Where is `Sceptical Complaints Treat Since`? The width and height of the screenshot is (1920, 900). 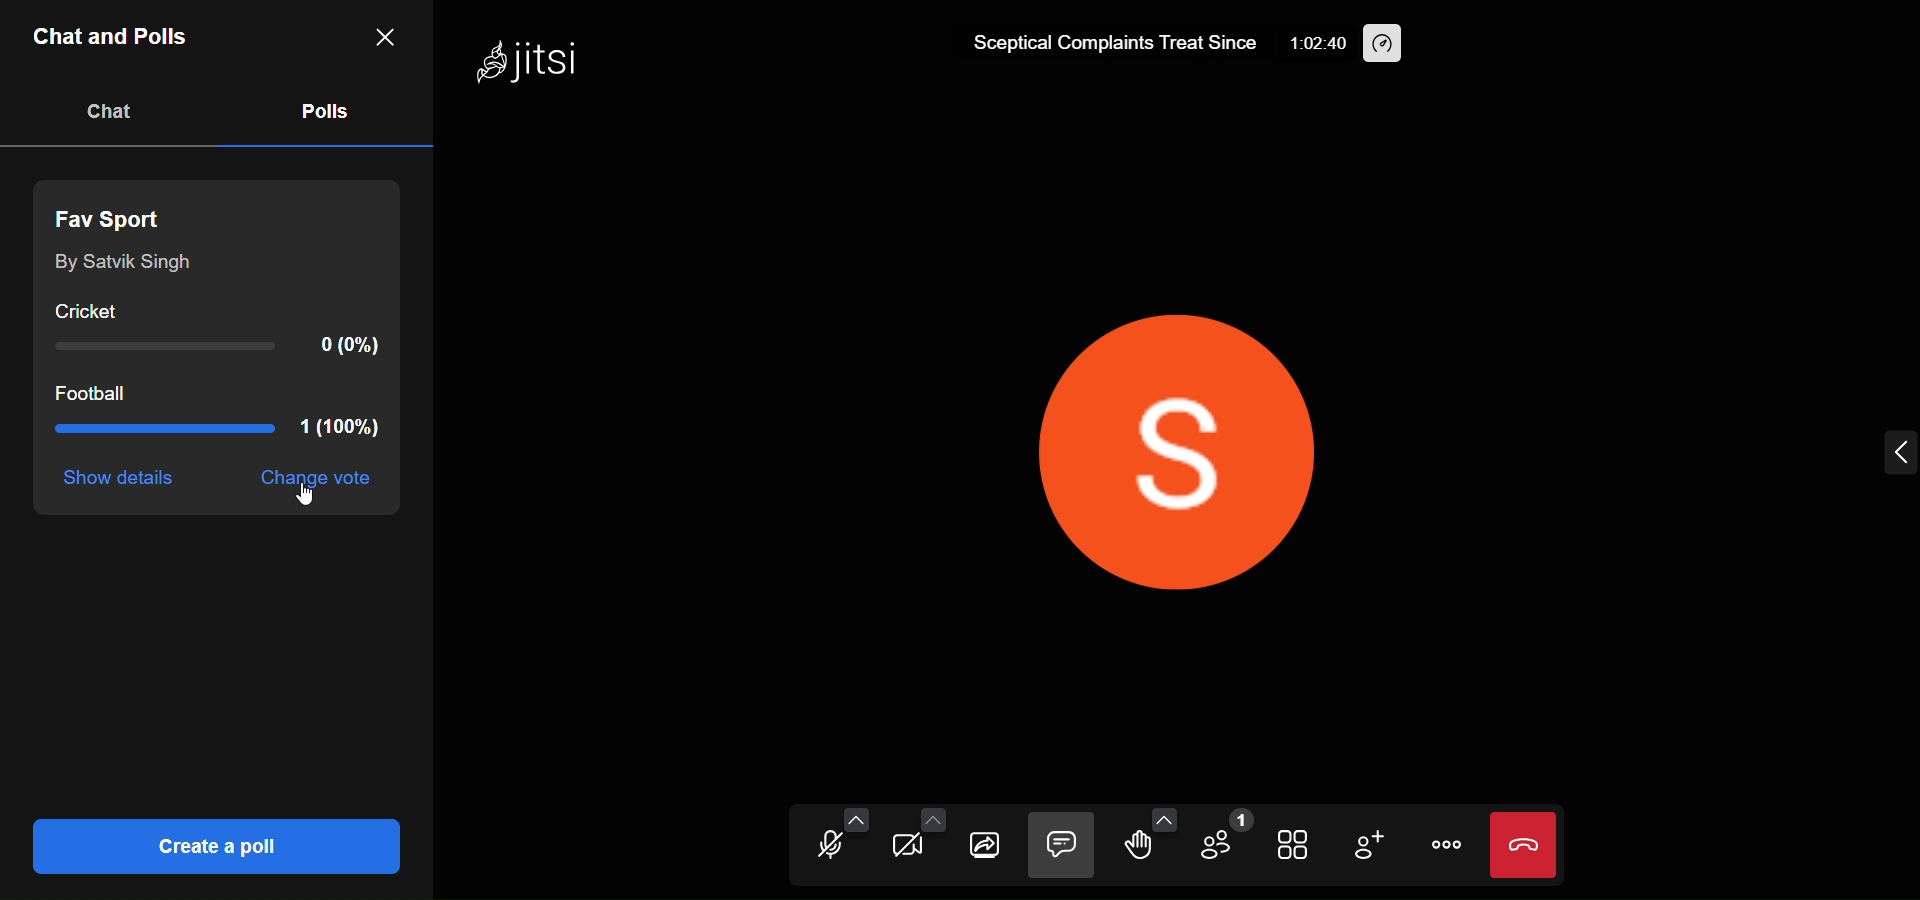
Sceptical Complaints Treat Since is located at coordinates (1103, 41).